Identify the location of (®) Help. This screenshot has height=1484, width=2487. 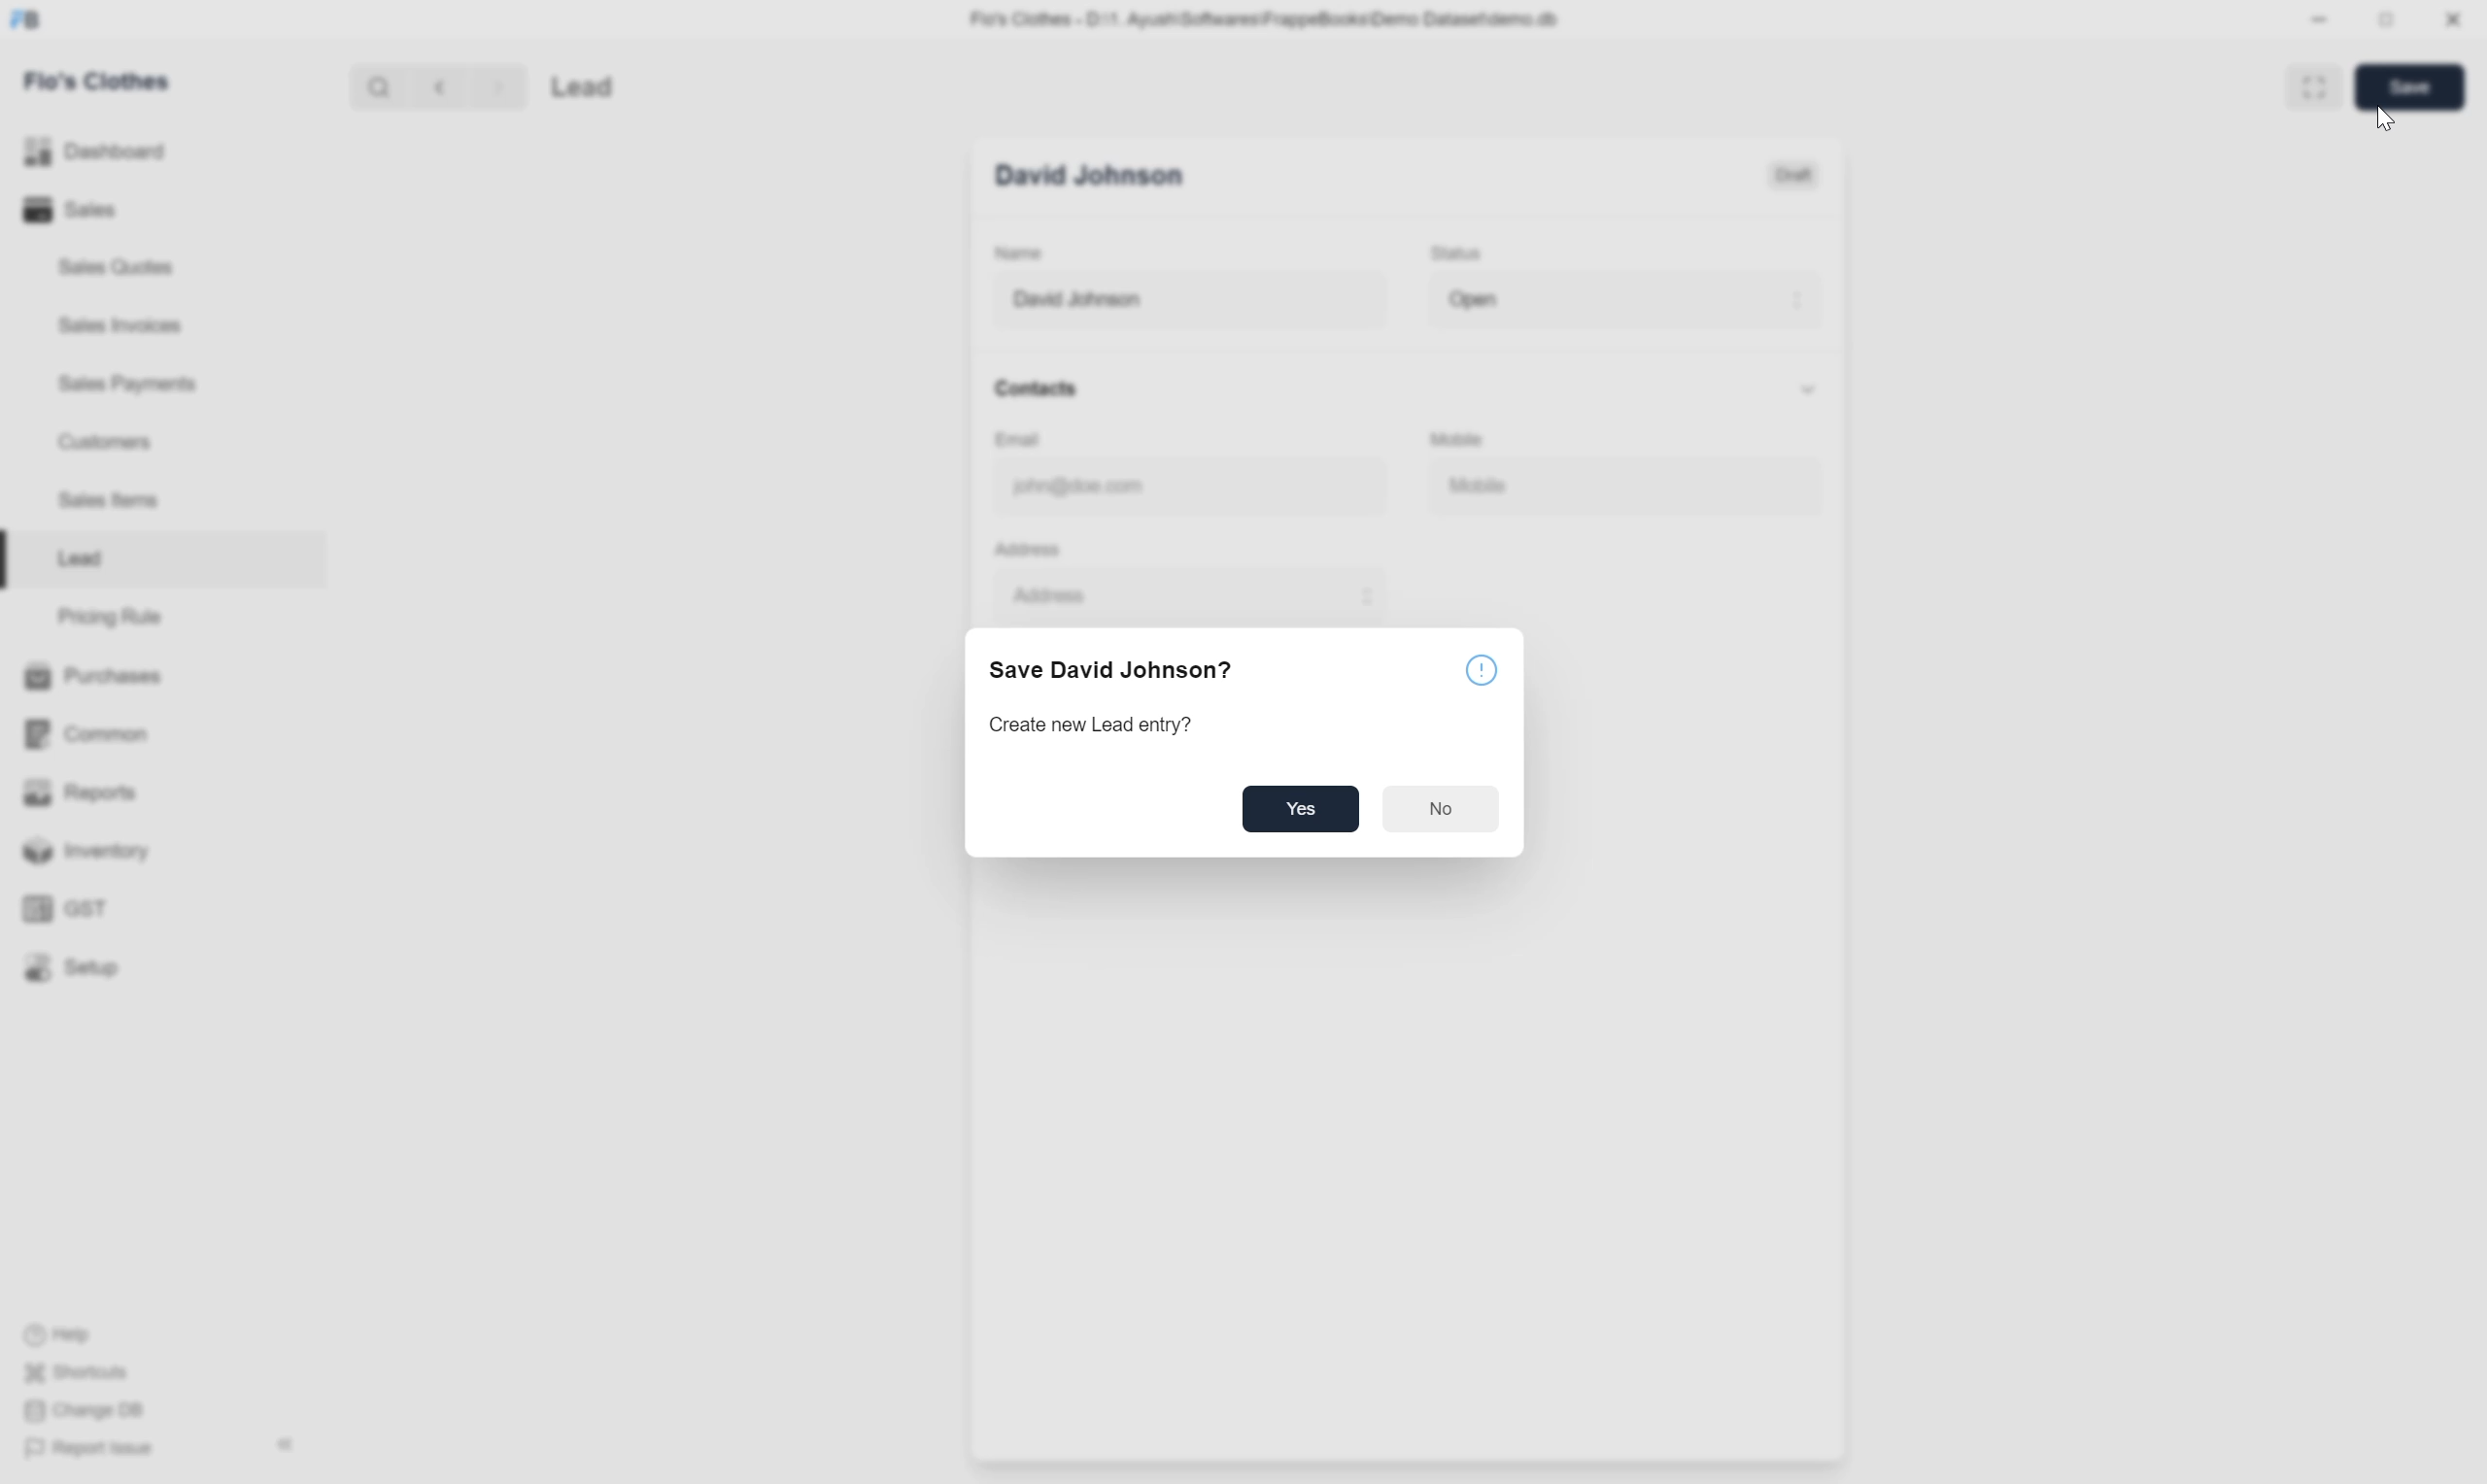
(70, 1330).